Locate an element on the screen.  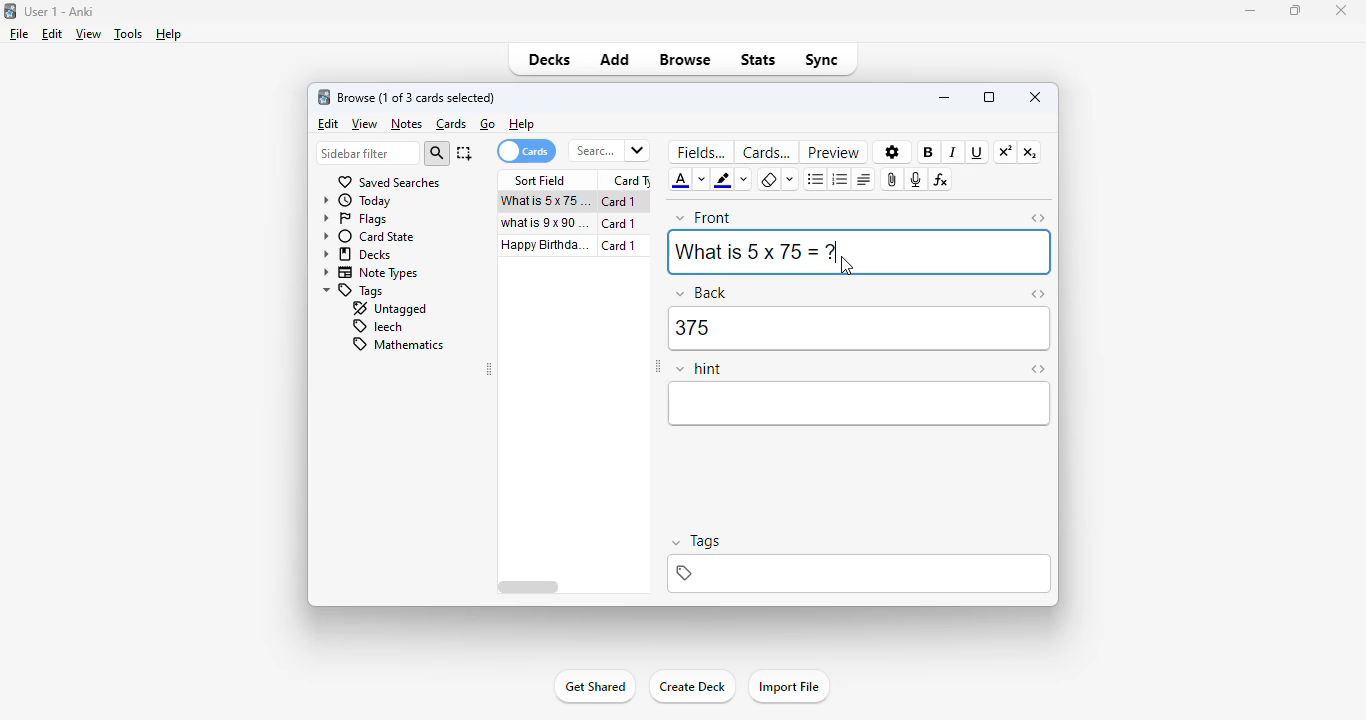
change color is located at coordinates (702, 181).